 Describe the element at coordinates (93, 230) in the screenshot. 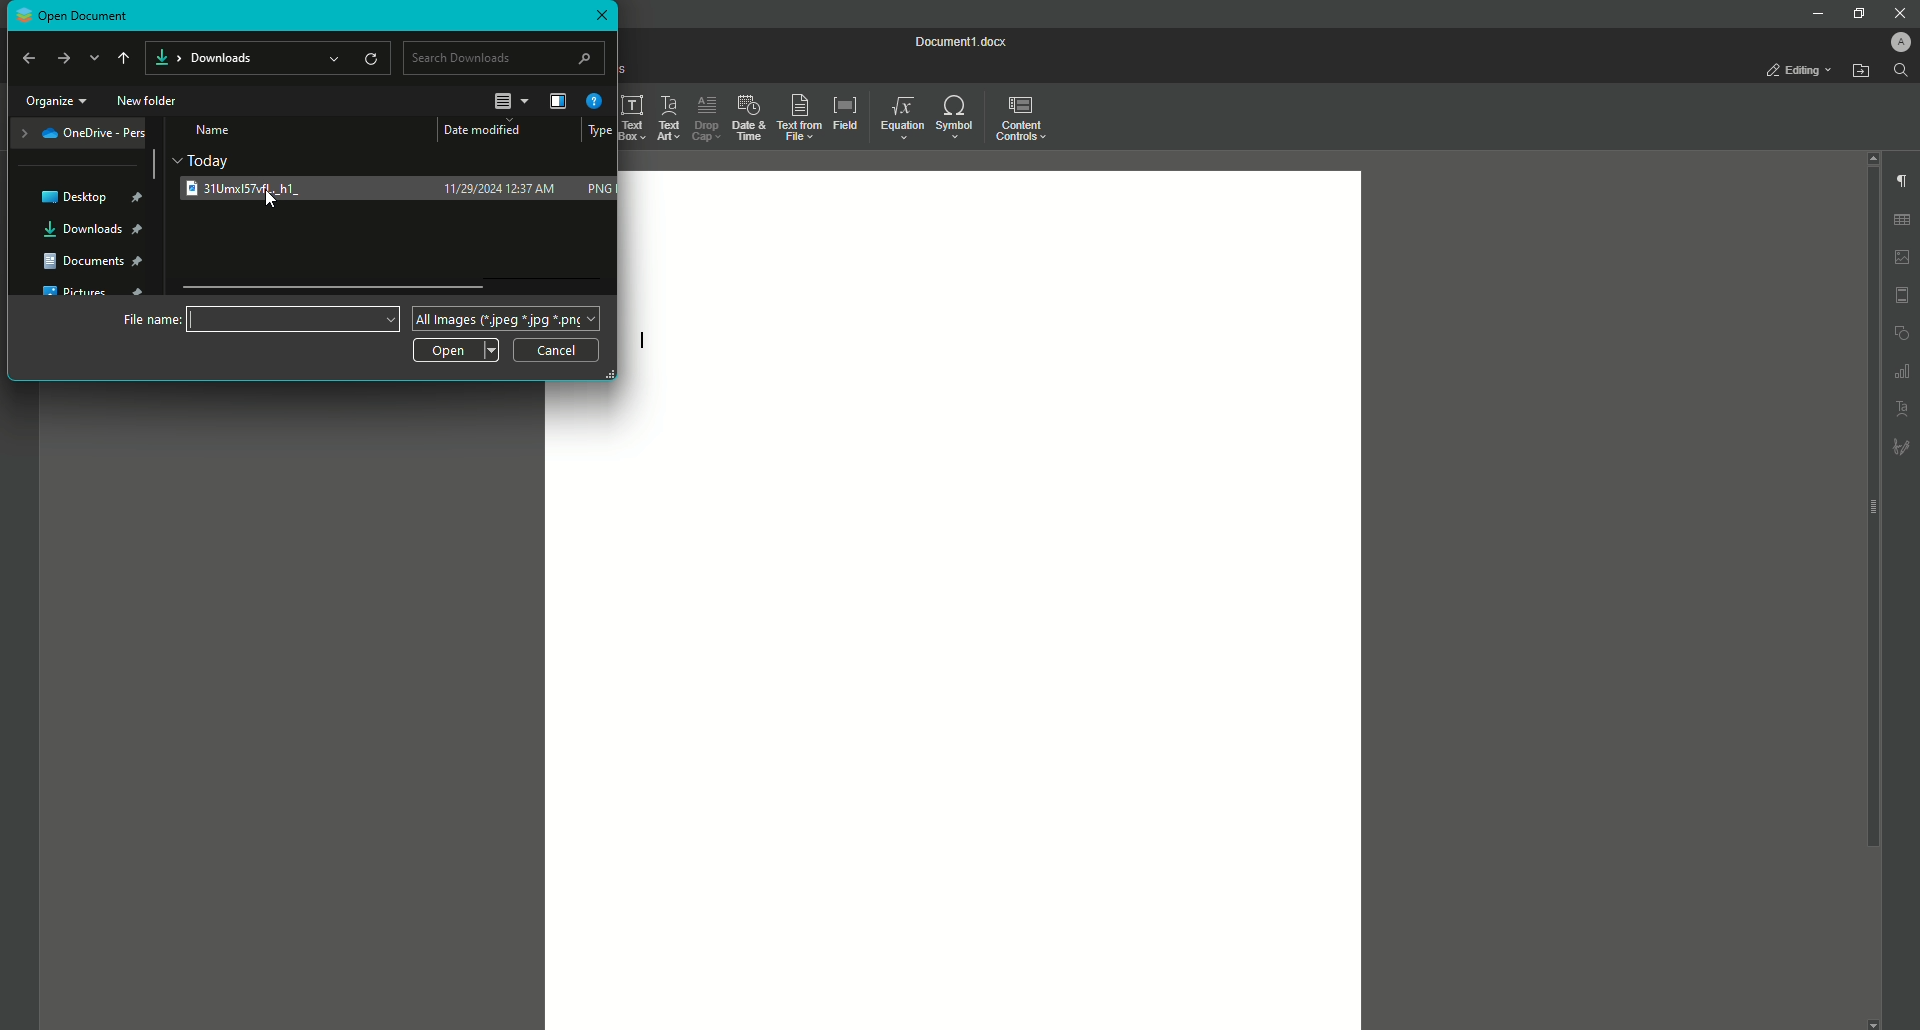

I see `Downloads` at that location.